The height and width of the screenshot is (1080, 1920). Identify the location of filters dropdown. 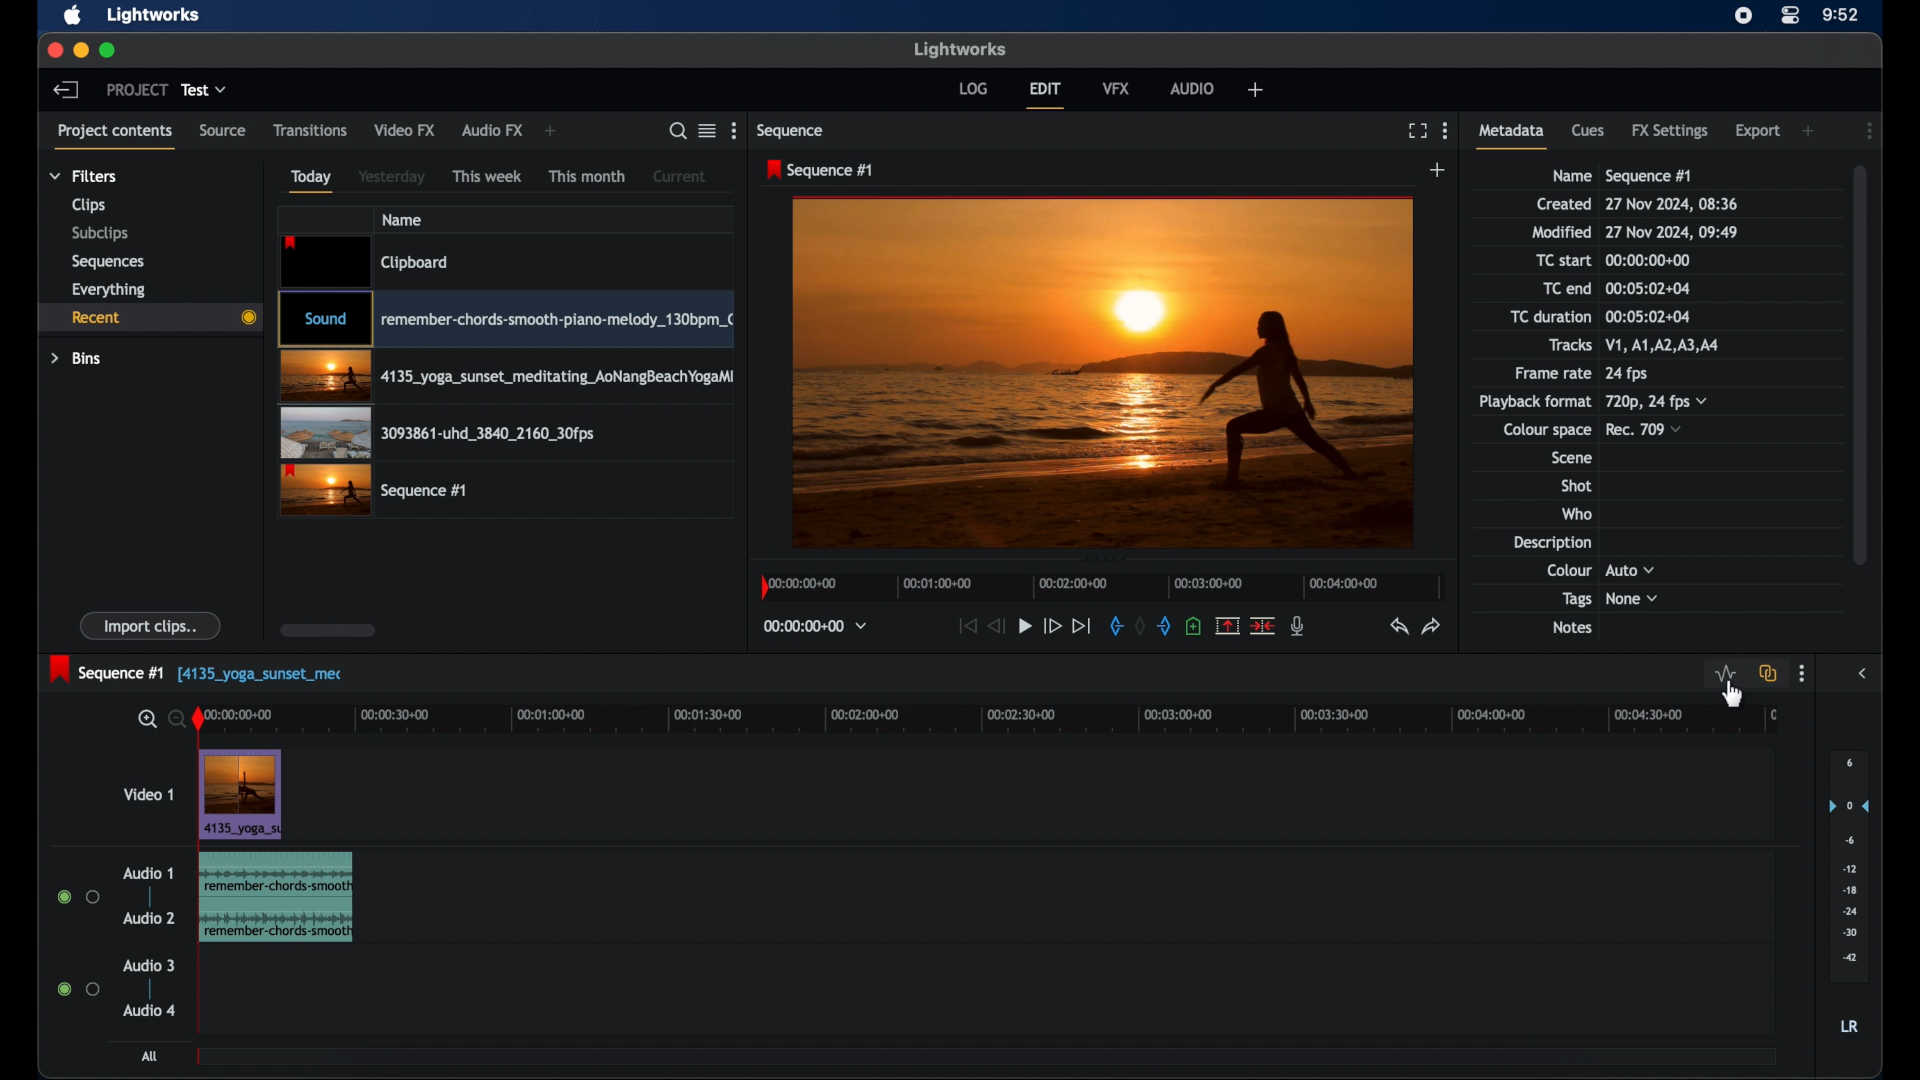
(83, 176).